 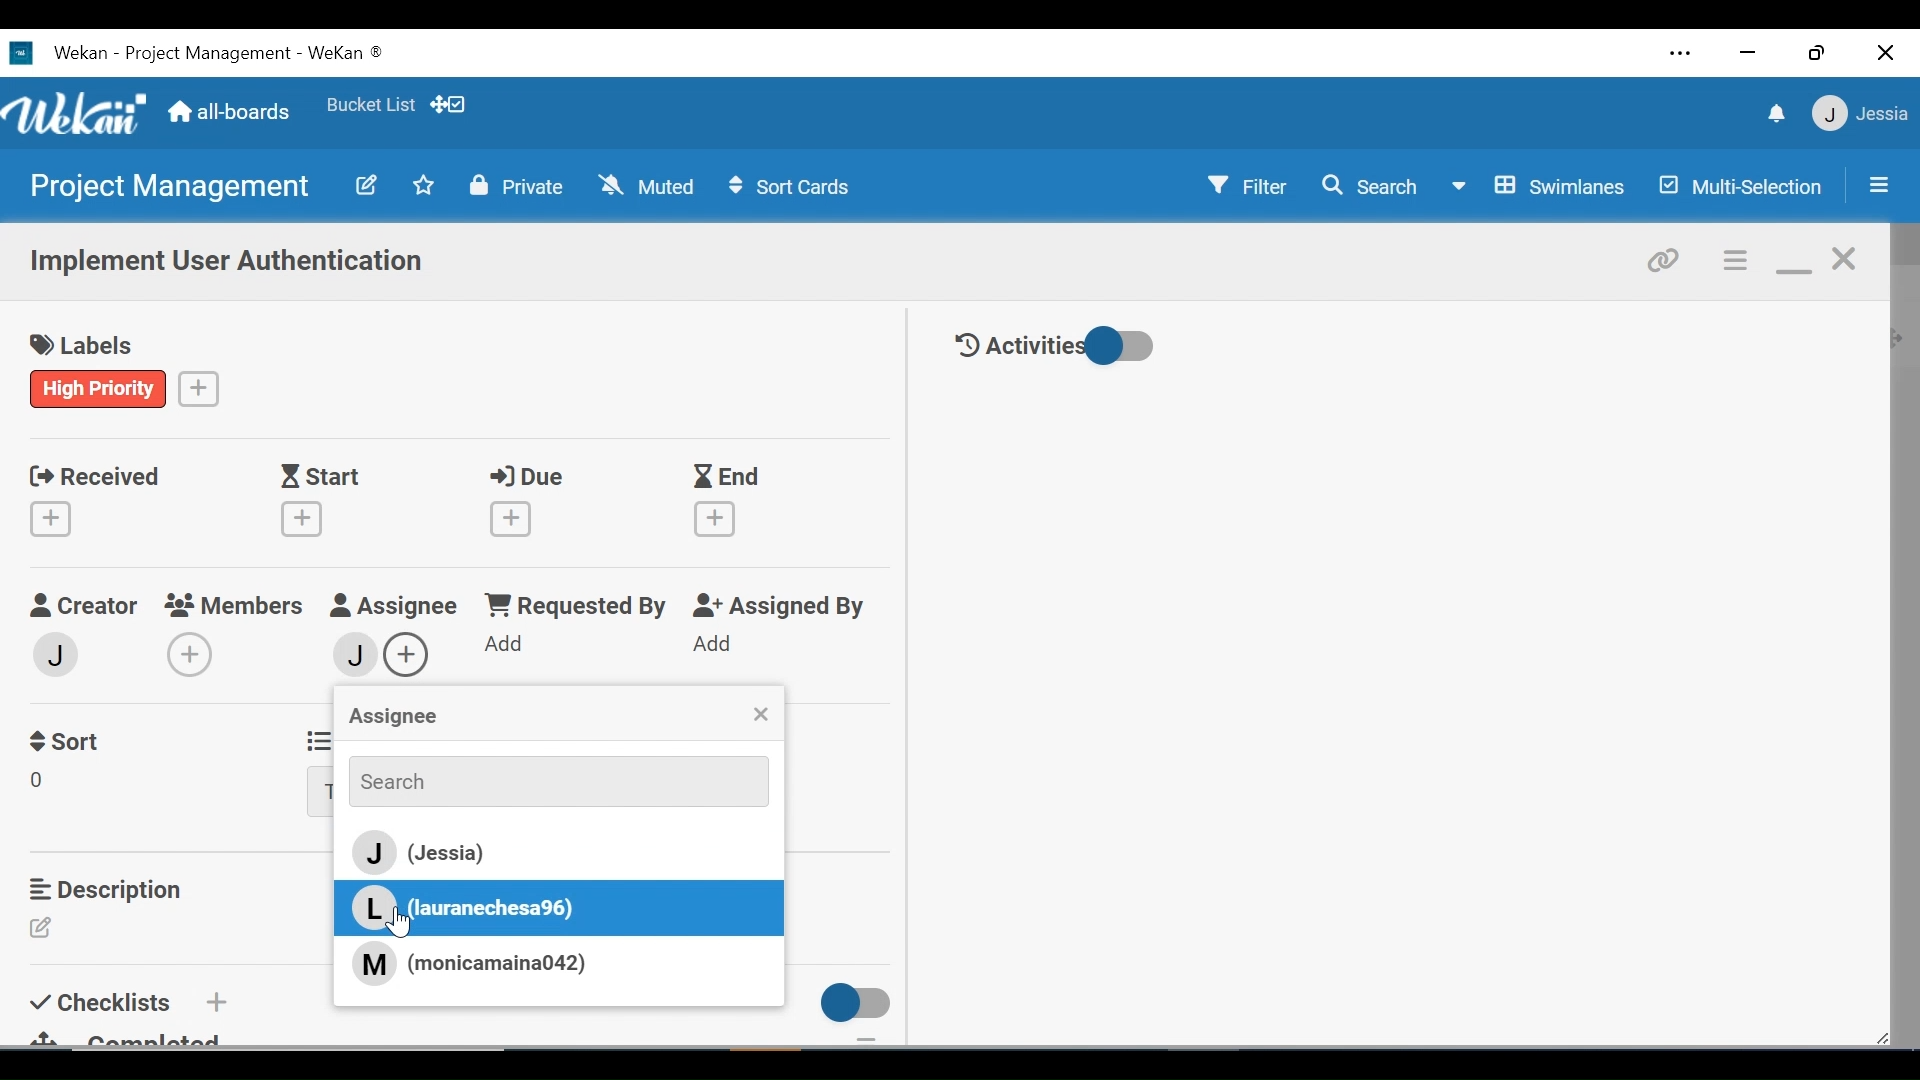 What do you see at coordinates (391, 718) in the screenshot?
I see `Assignee` at bounding box center [391, 718].